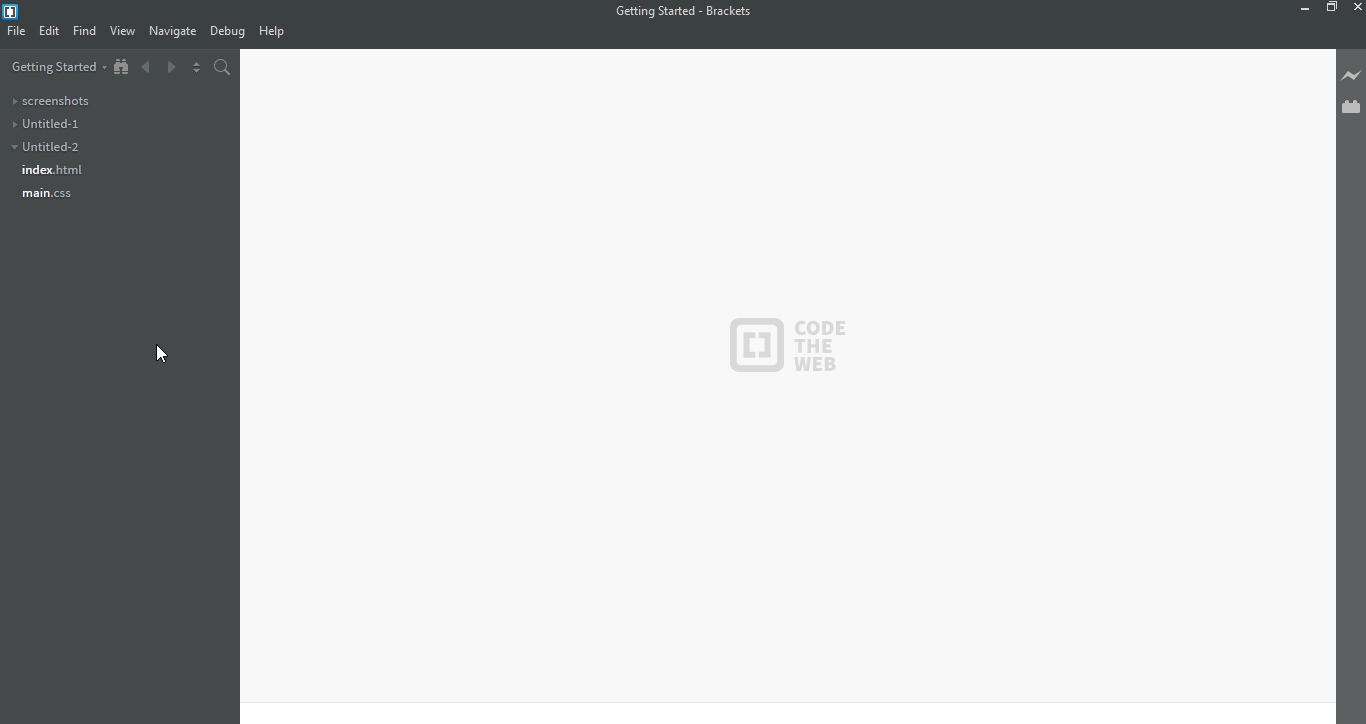 The height and width of the screenshot is (724, 1366). I want to click on backward, so click(146, 68).